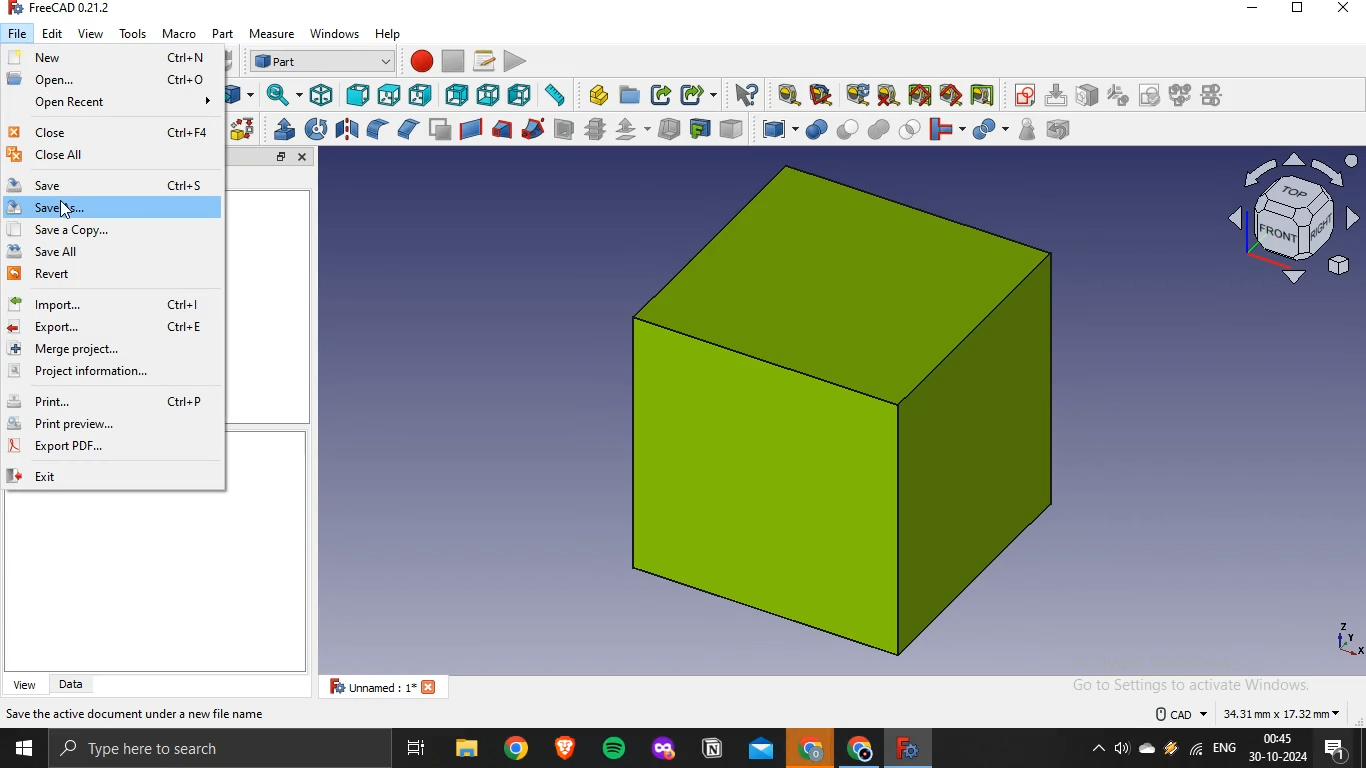  I want to click on axes icon, so click(1343, 641).